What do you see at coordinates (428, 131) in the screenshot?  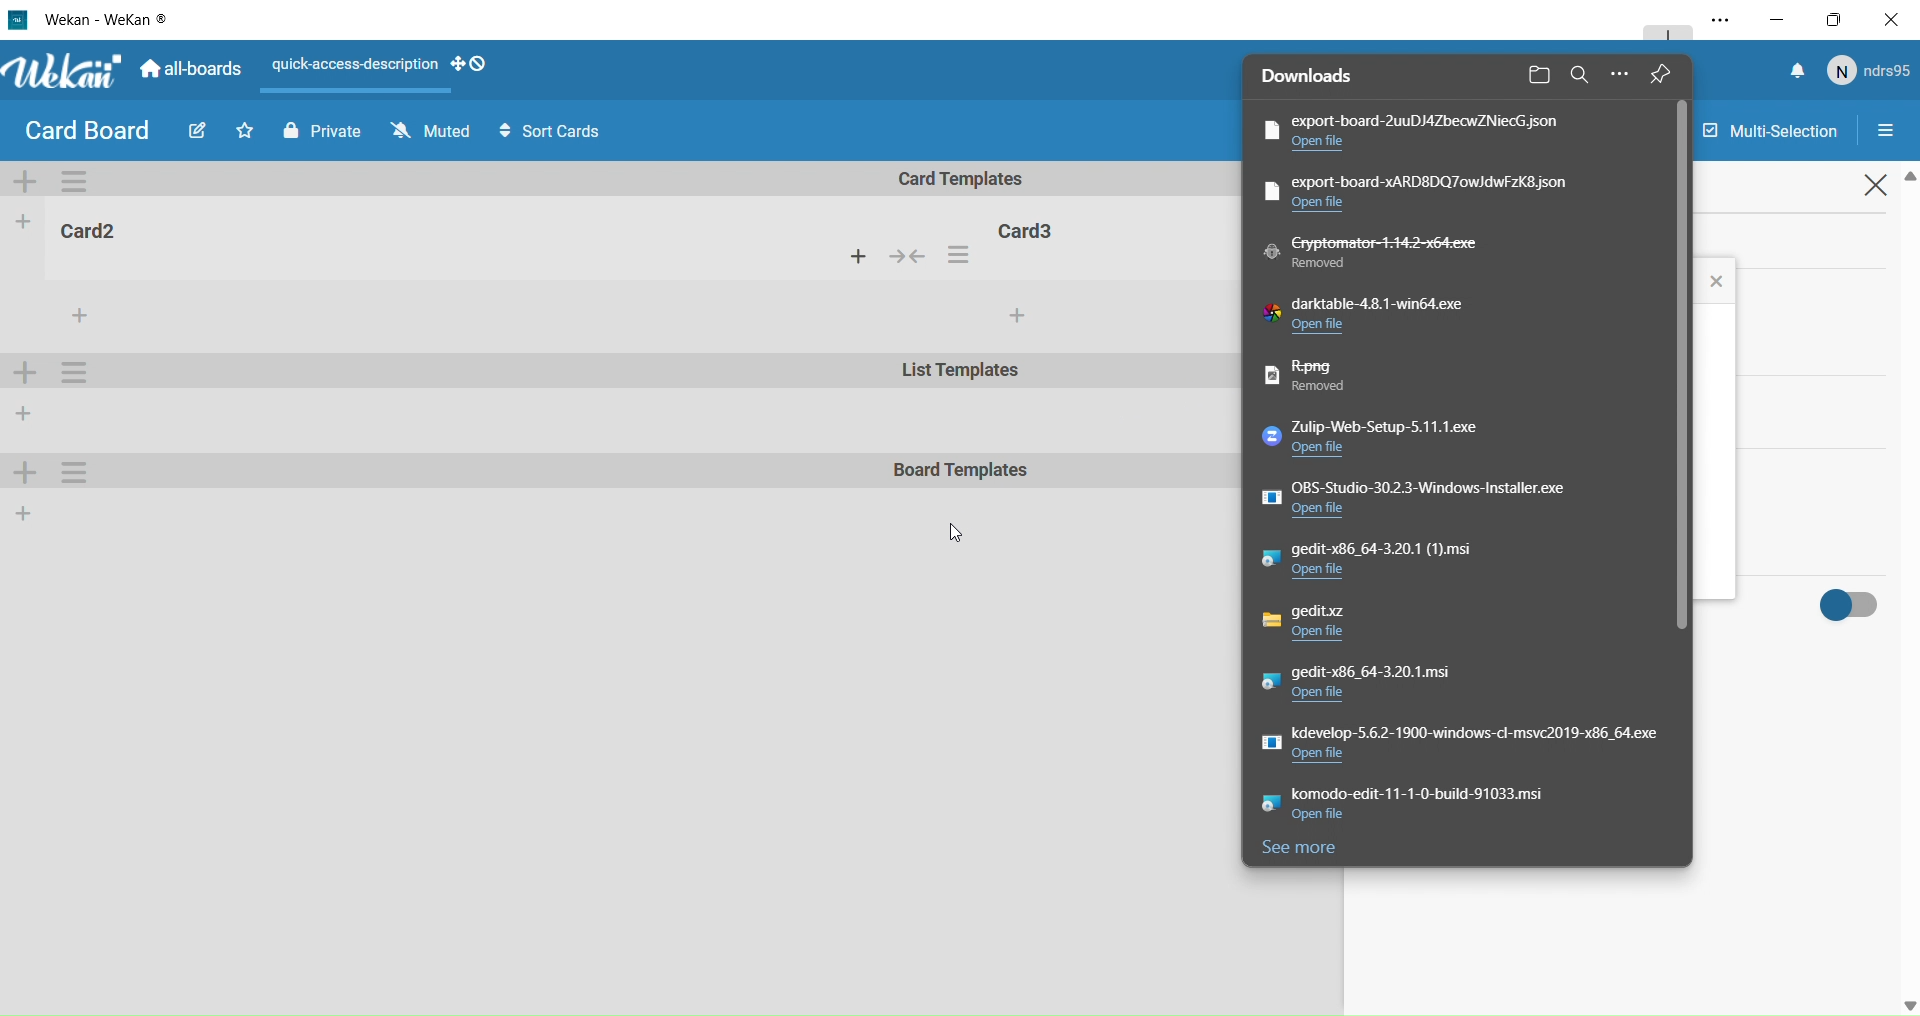 I see `Muted` at bounding box center [428, 131].